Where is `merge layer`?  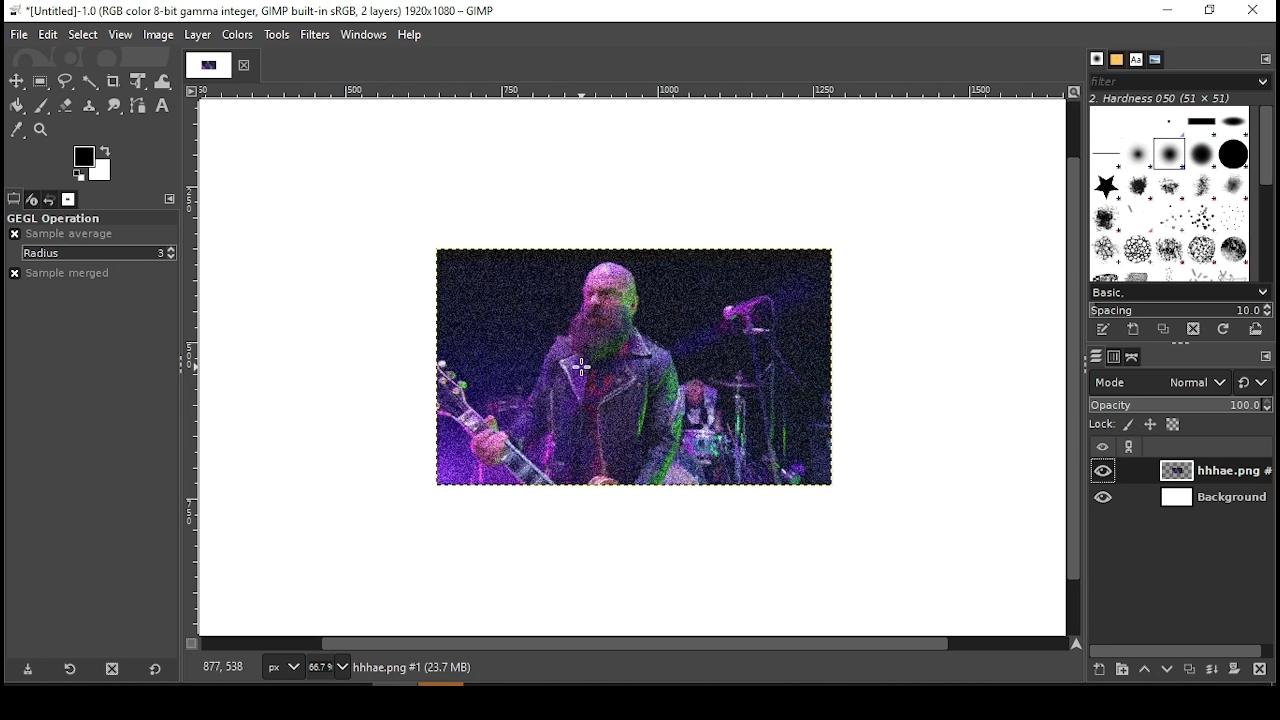 merge layer is located at coordinates (1212, 670).